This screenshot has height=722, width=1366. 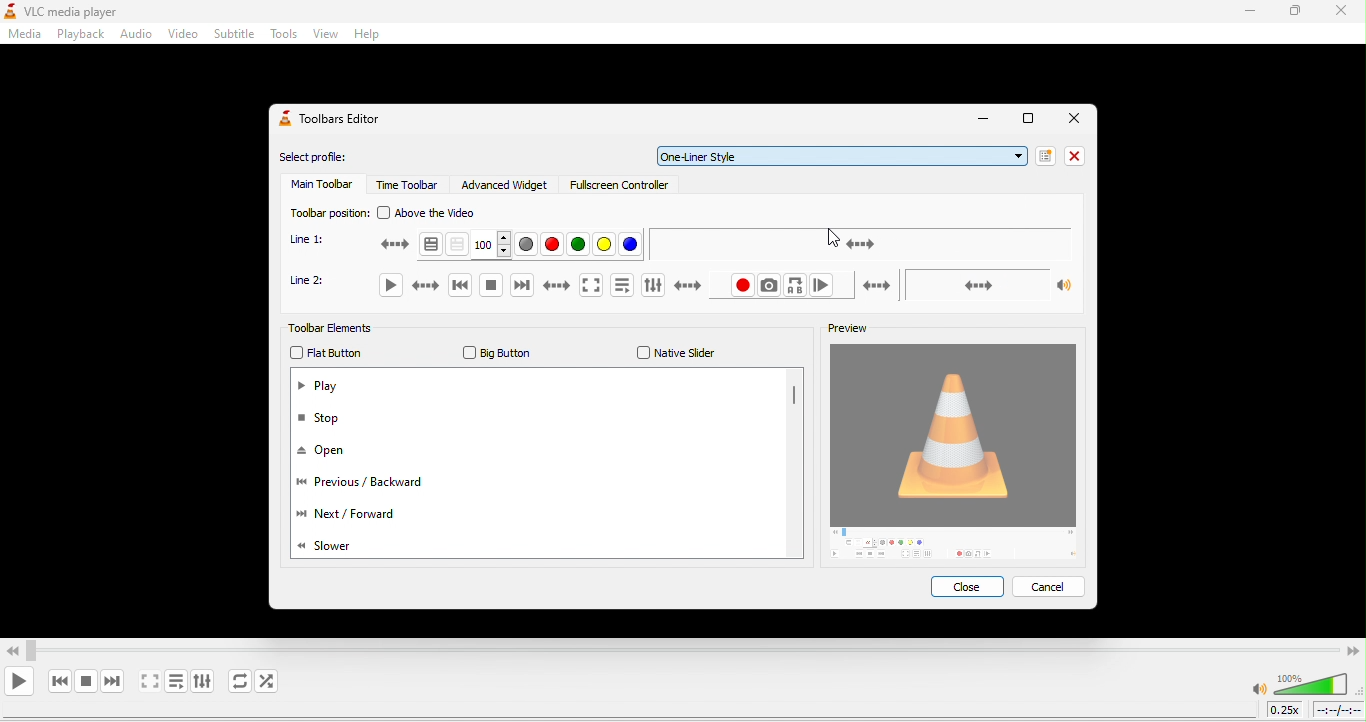 I want to click on grey, so click(x=526, y=245).